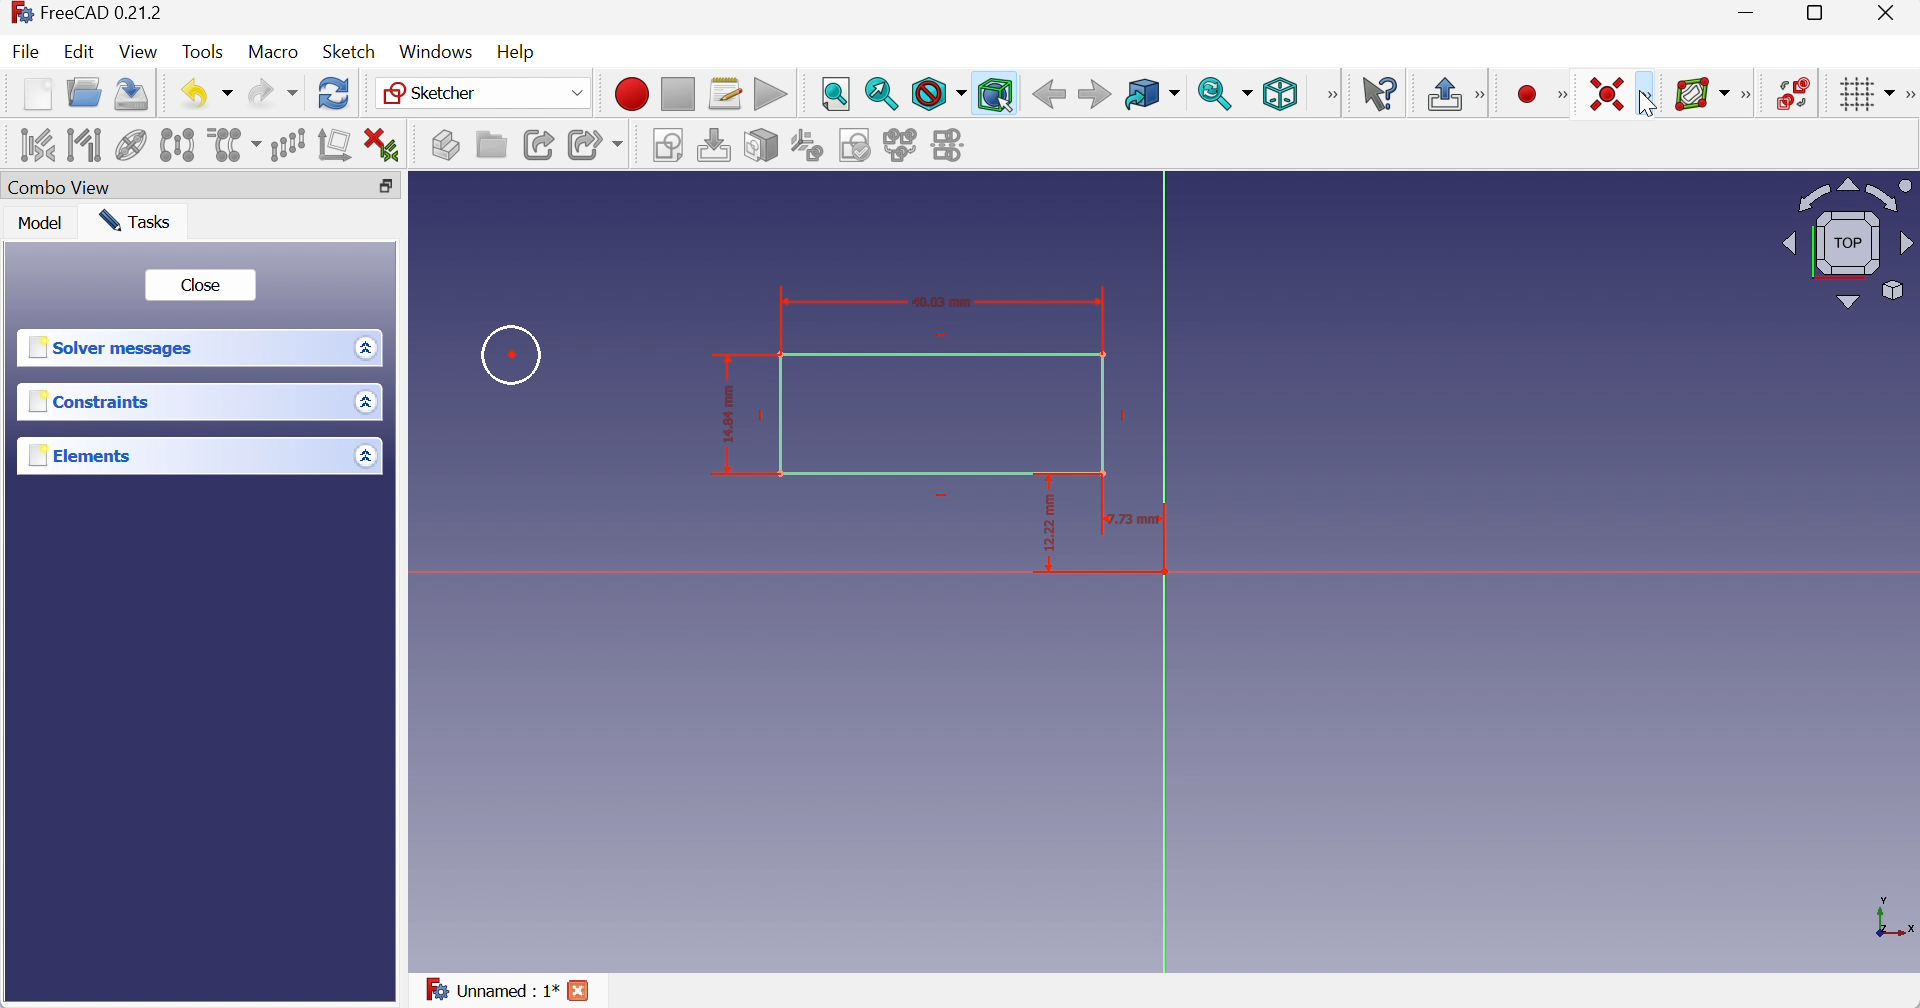  I want to click on New, so click(38, 96).